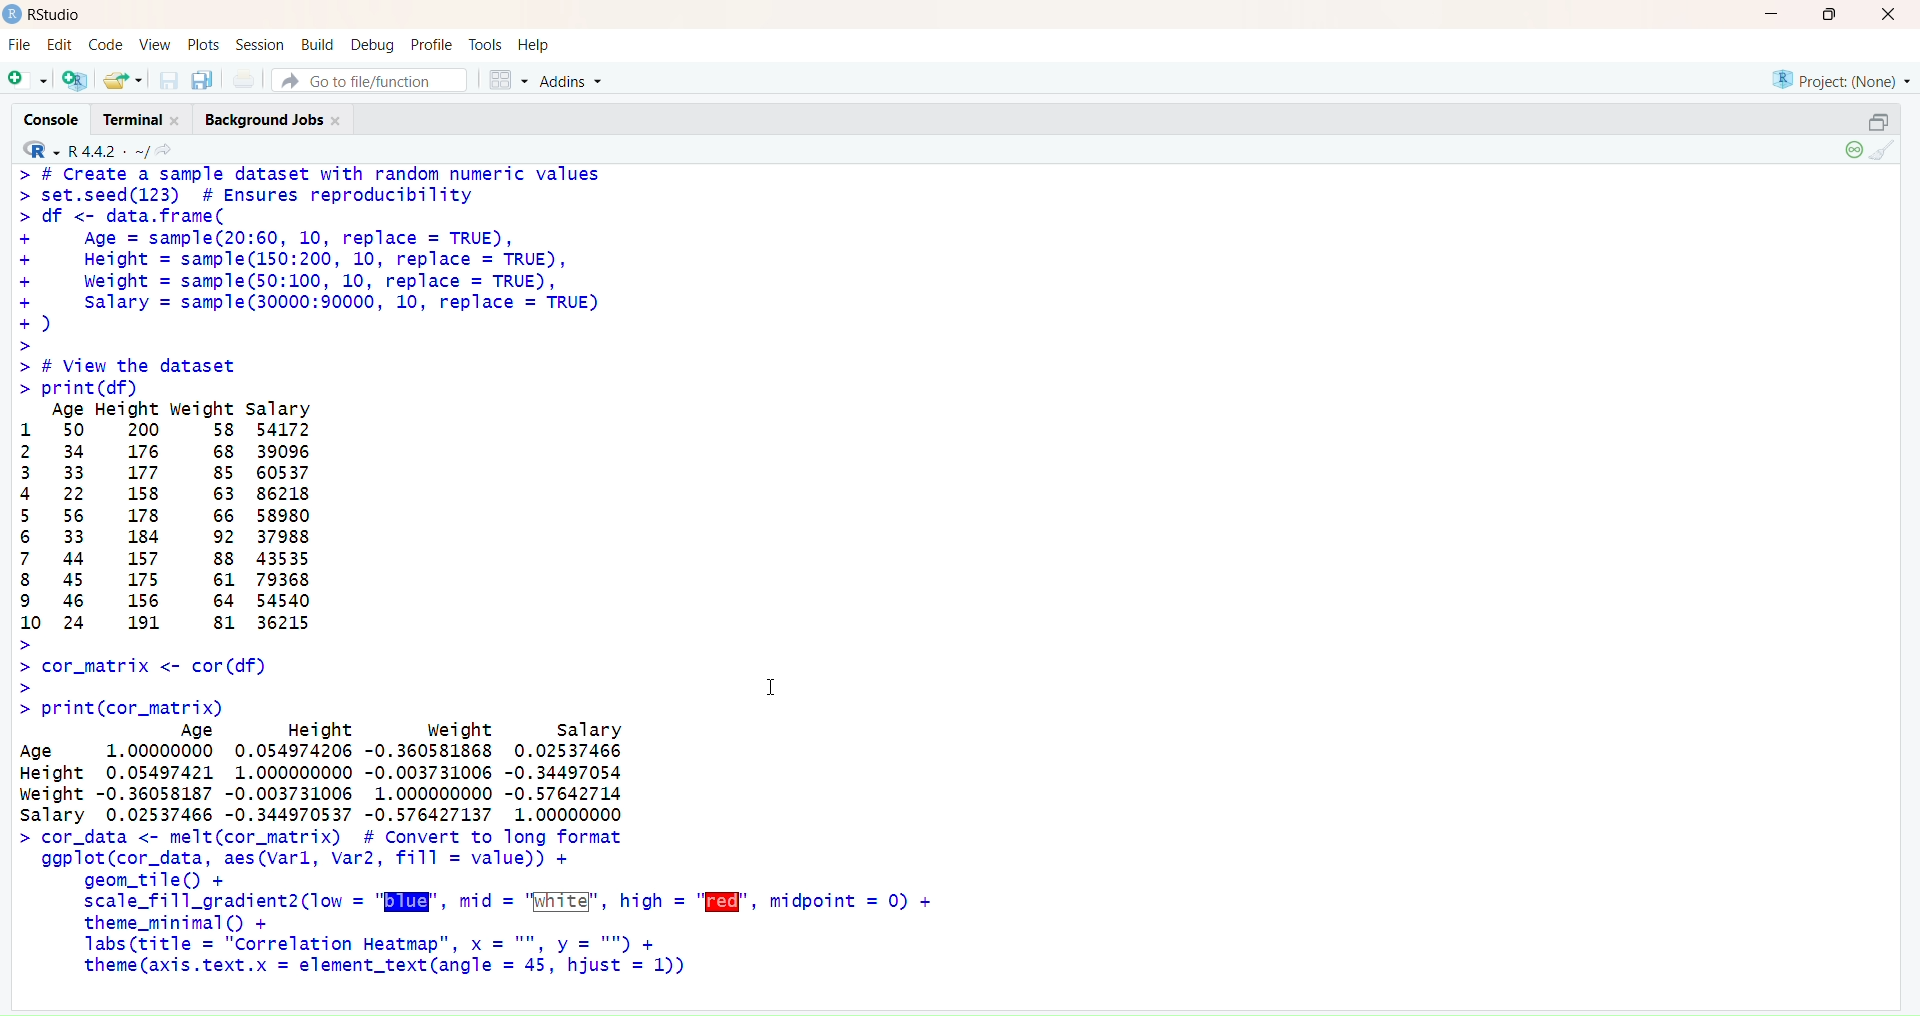  Describe the element at coordinates (36, 149) in the screenshot. I see `RStudio logo` at that location.